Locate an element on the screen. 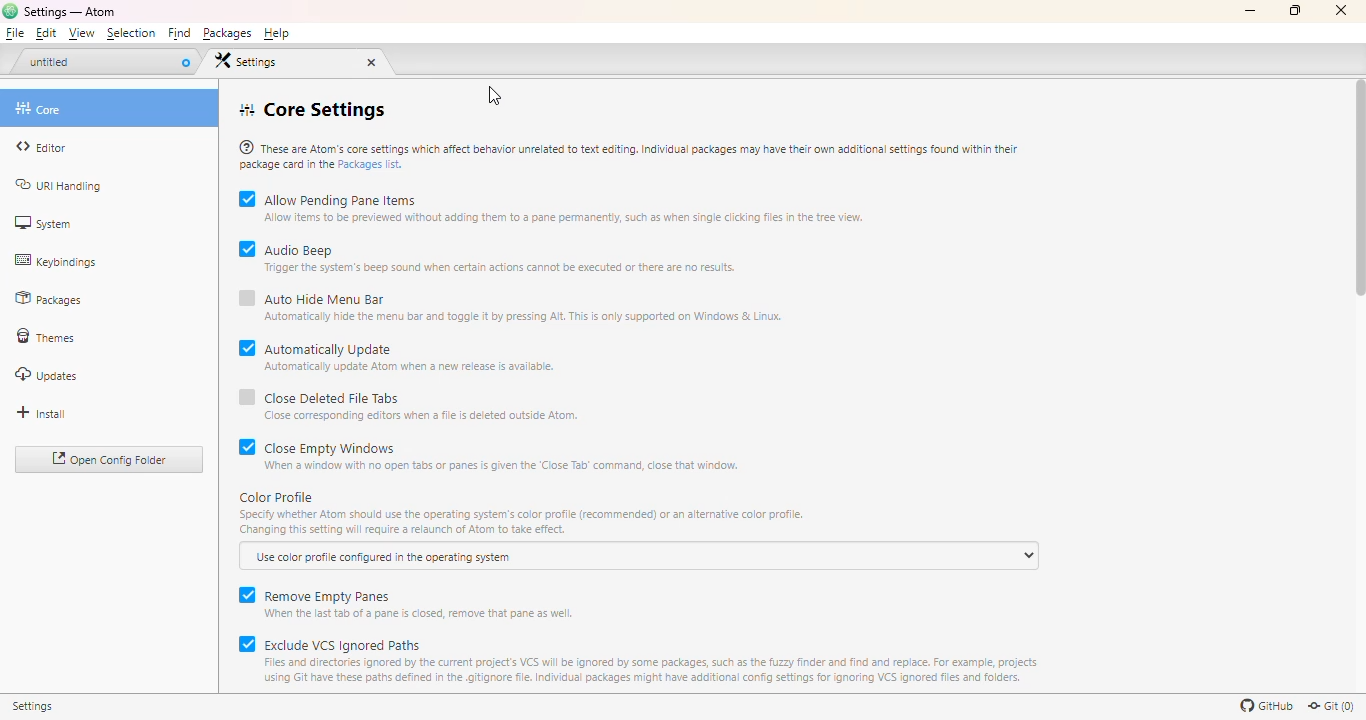 This screenshot has width=1366, height=720. View is located at coordinates (80, 34).